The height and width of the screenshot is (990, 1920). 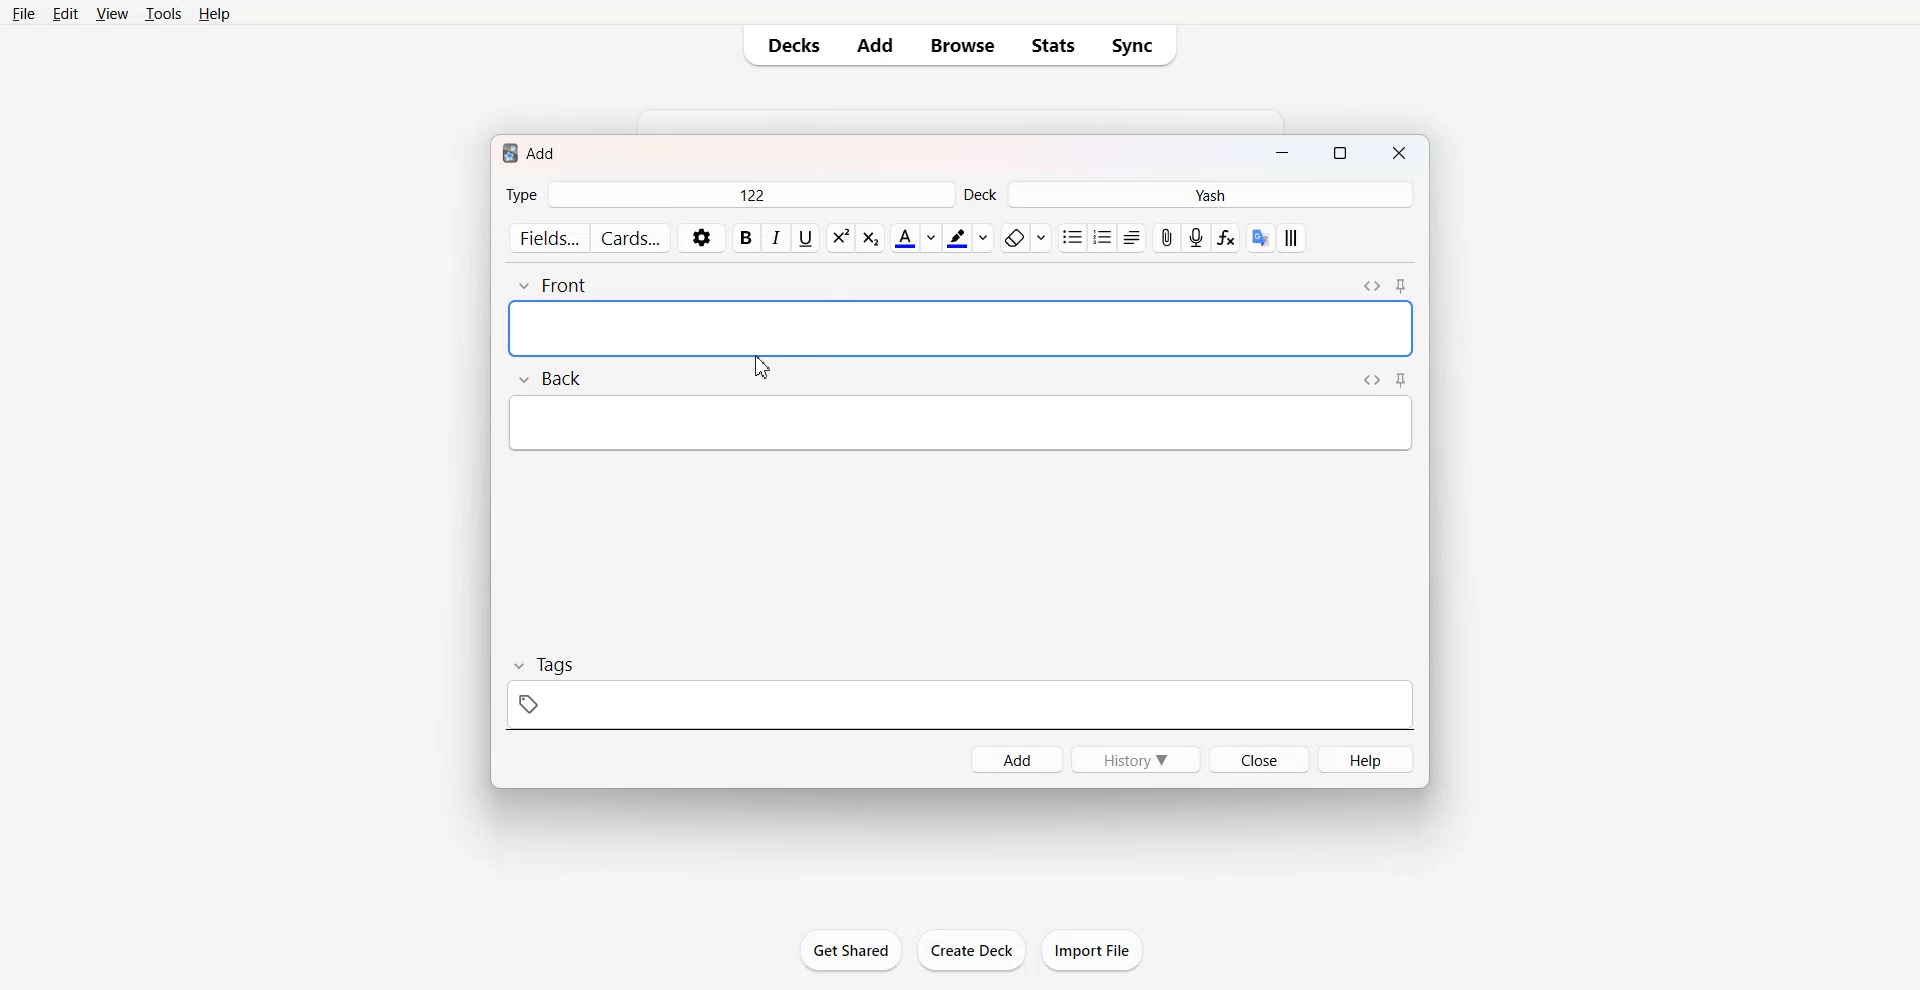 What do you see at coordinates (163, 15) in the screenshot?
I see `Tools` at bounding box center [163, 15].